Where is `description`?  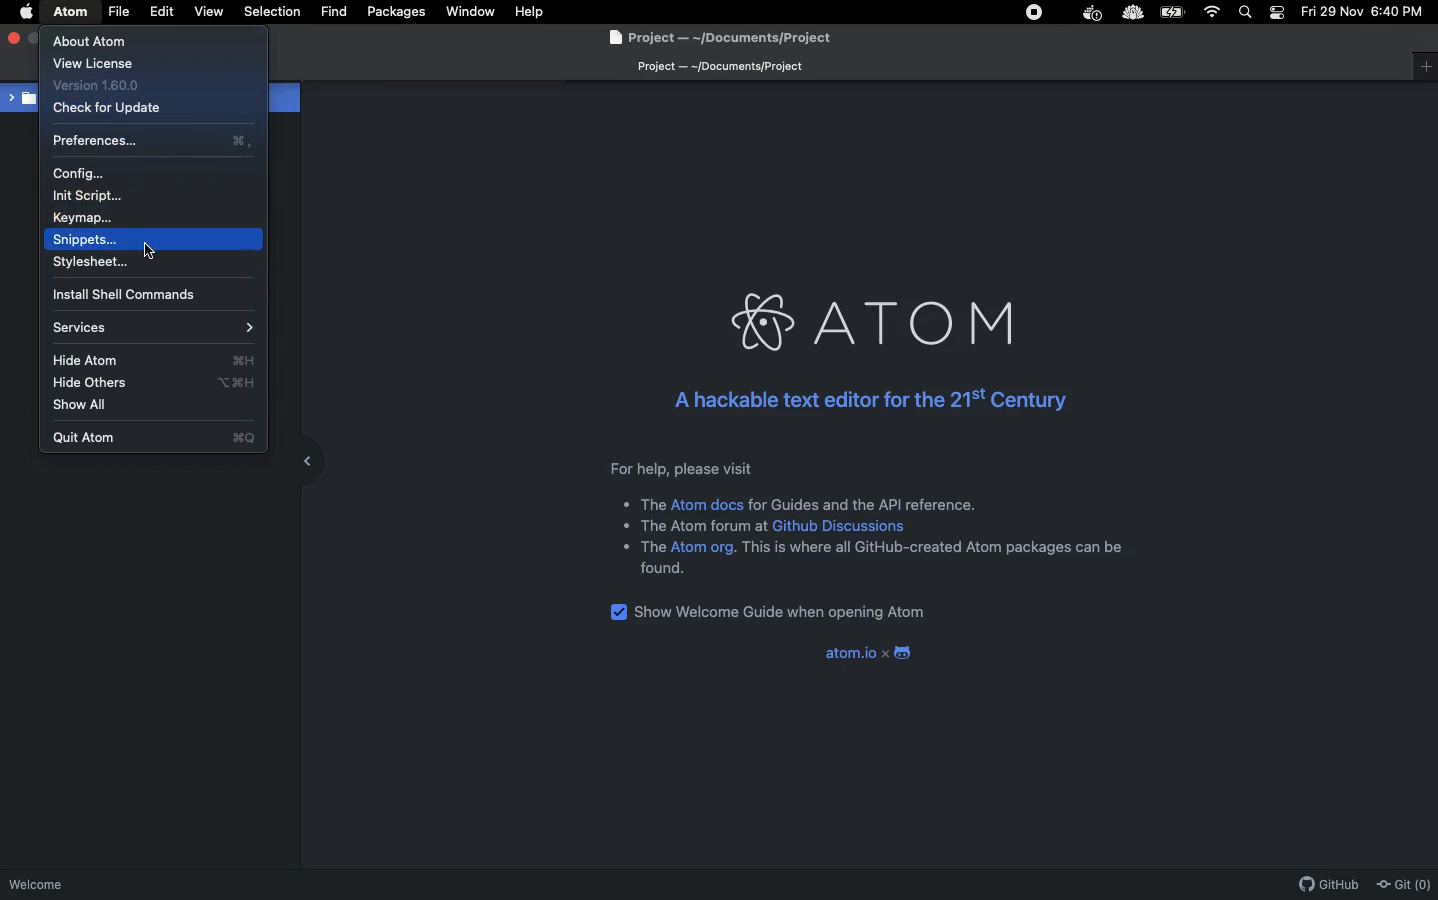
description is located at coordinates (663, 569).